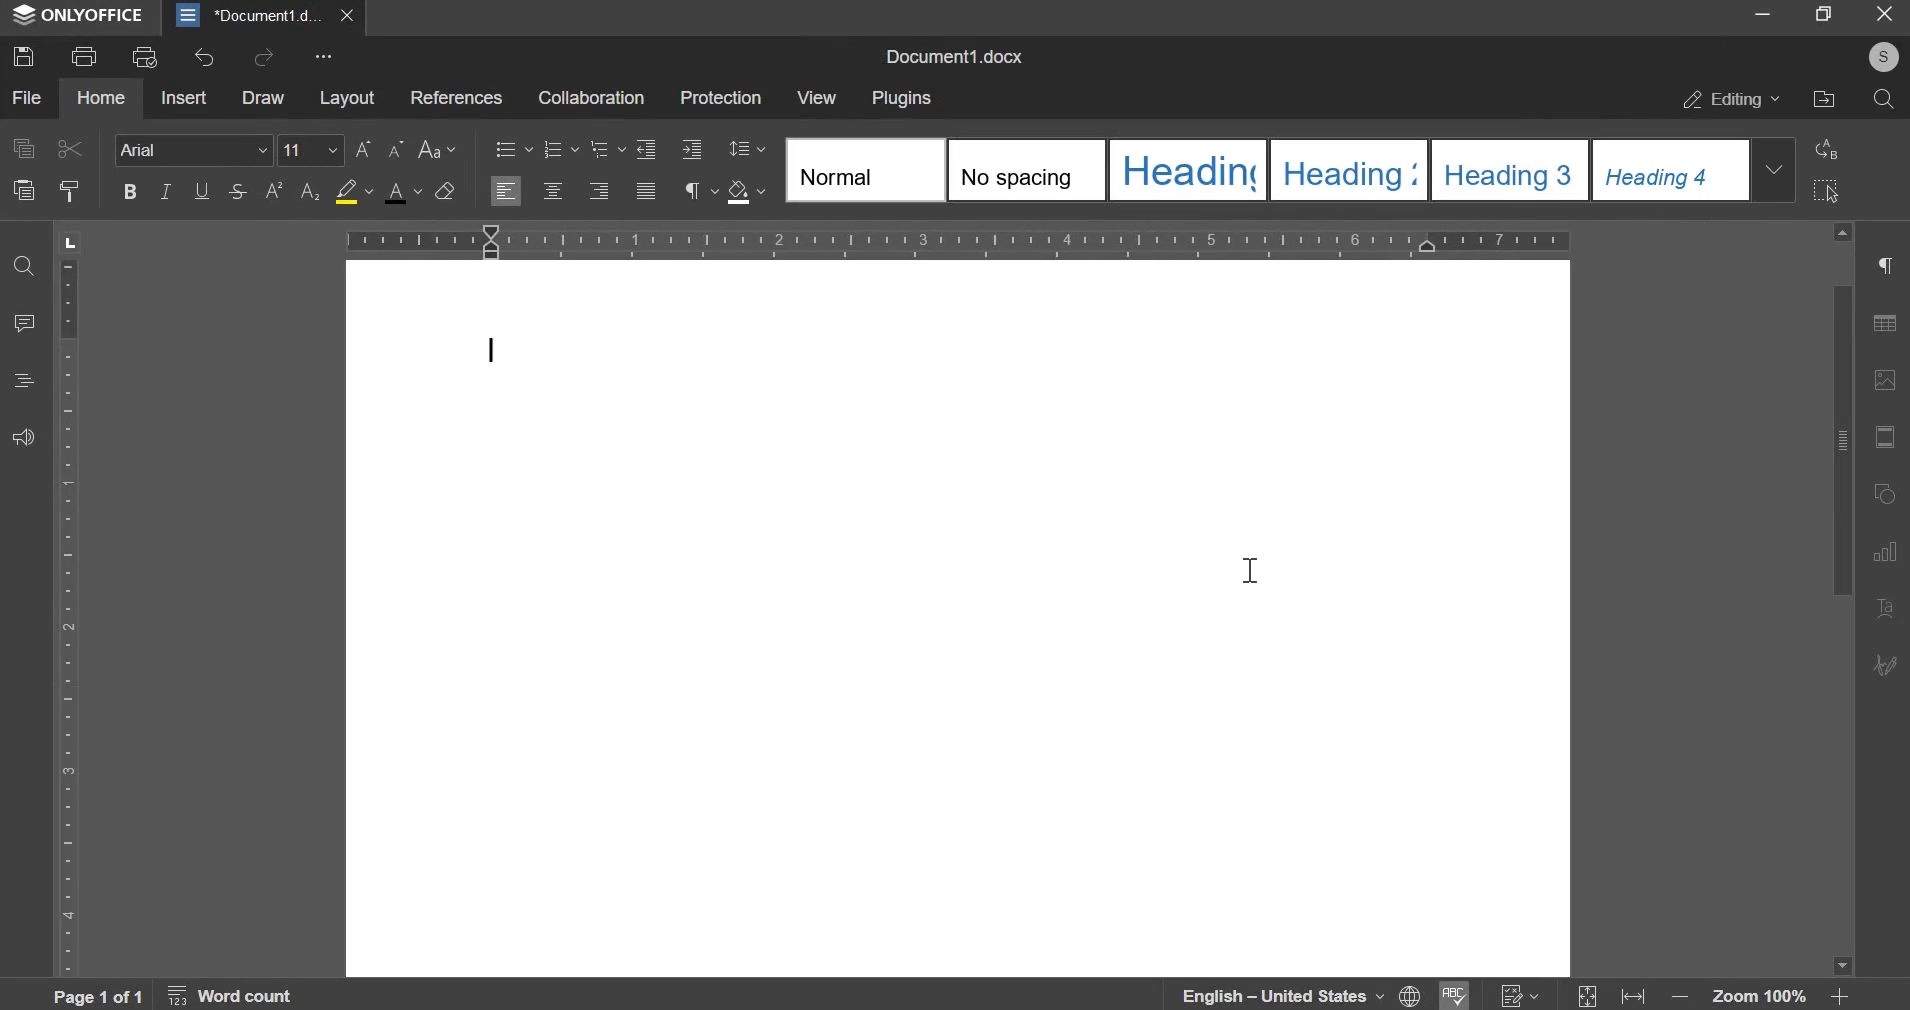 The width and height of the screenshot is (1910, 1010). I want to click on Heading 3, so click(1510, 171).